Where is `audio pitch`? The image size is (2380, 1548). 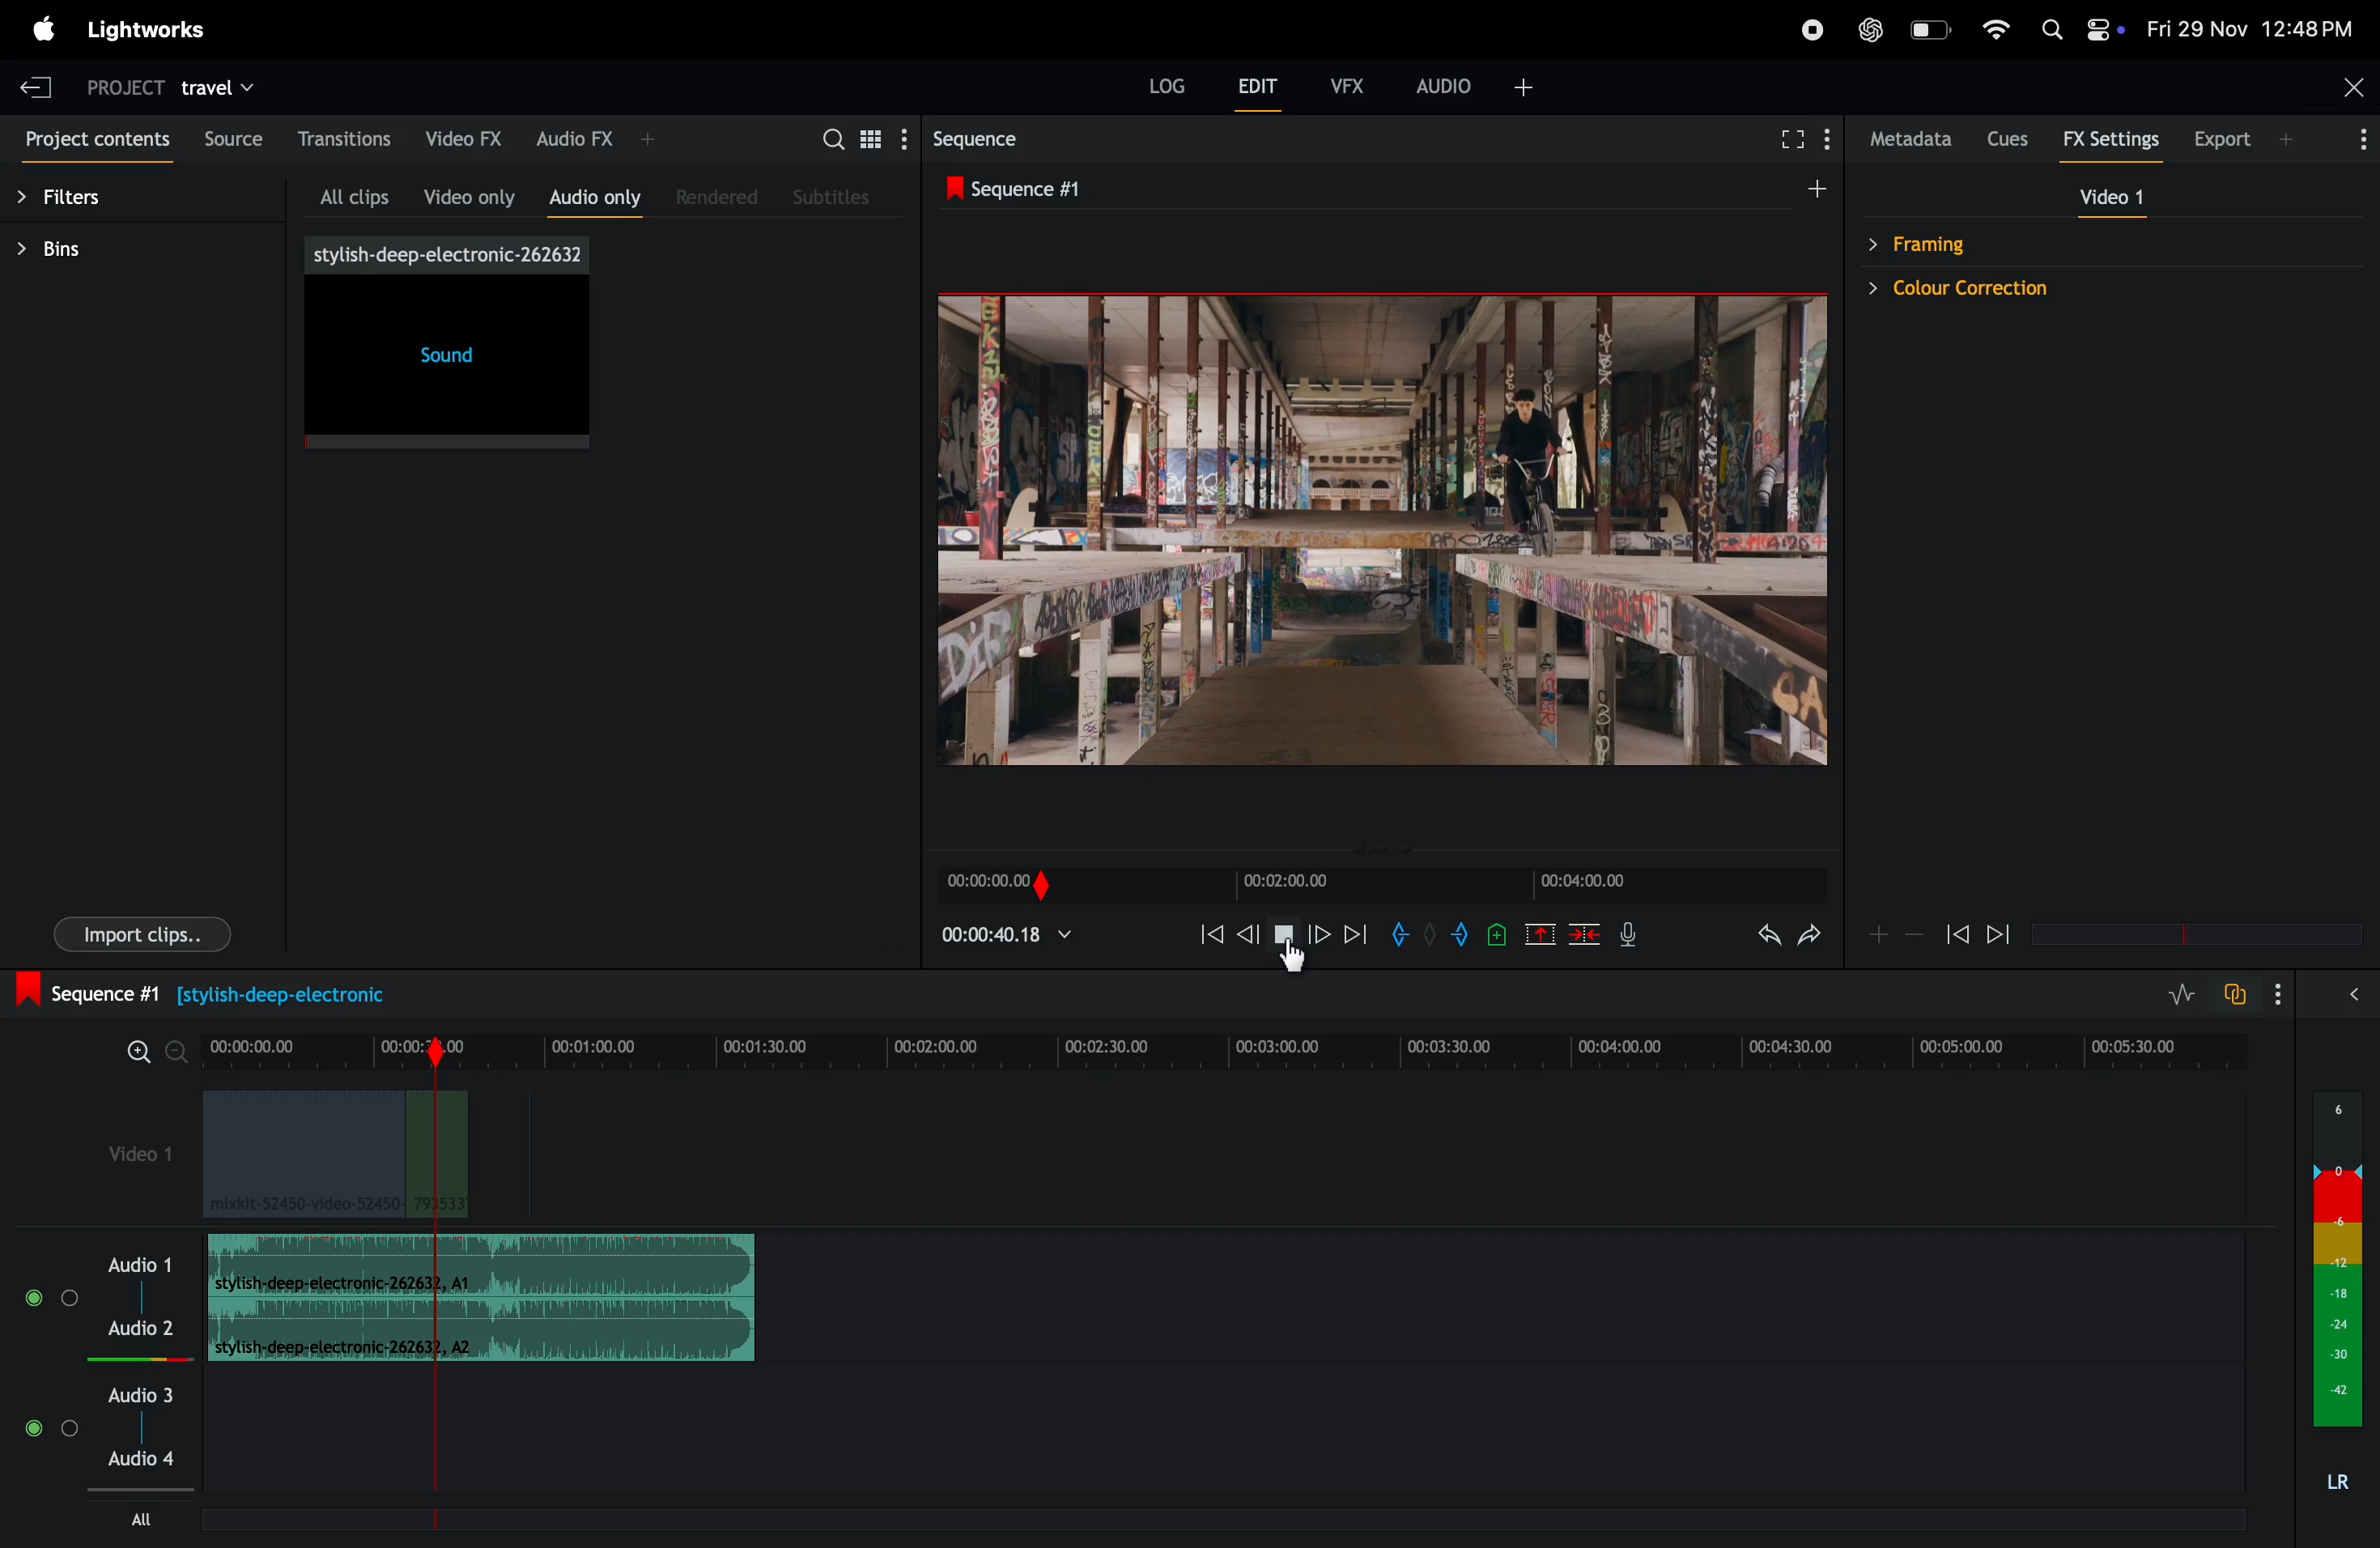 audio pitch is located at coordinates (2337, 1299).